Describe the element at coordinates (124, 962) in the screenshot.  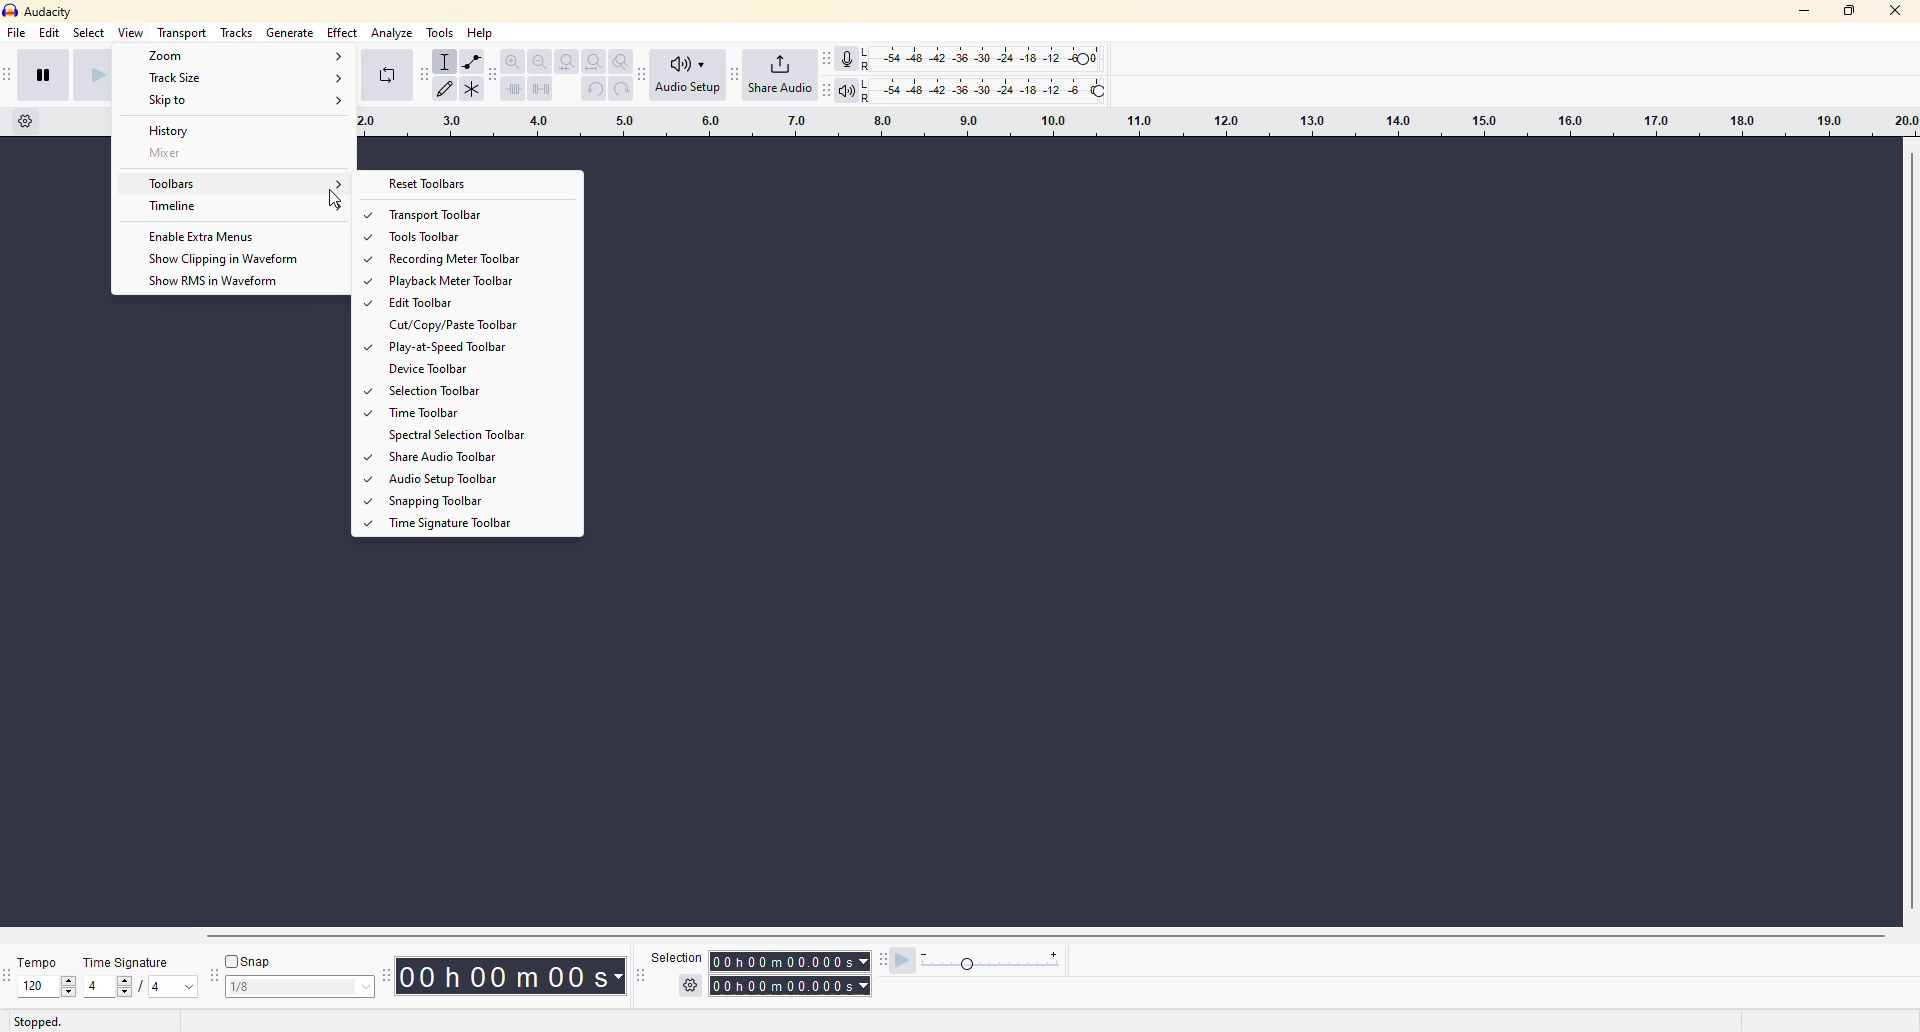
I see `time signature` at that location.